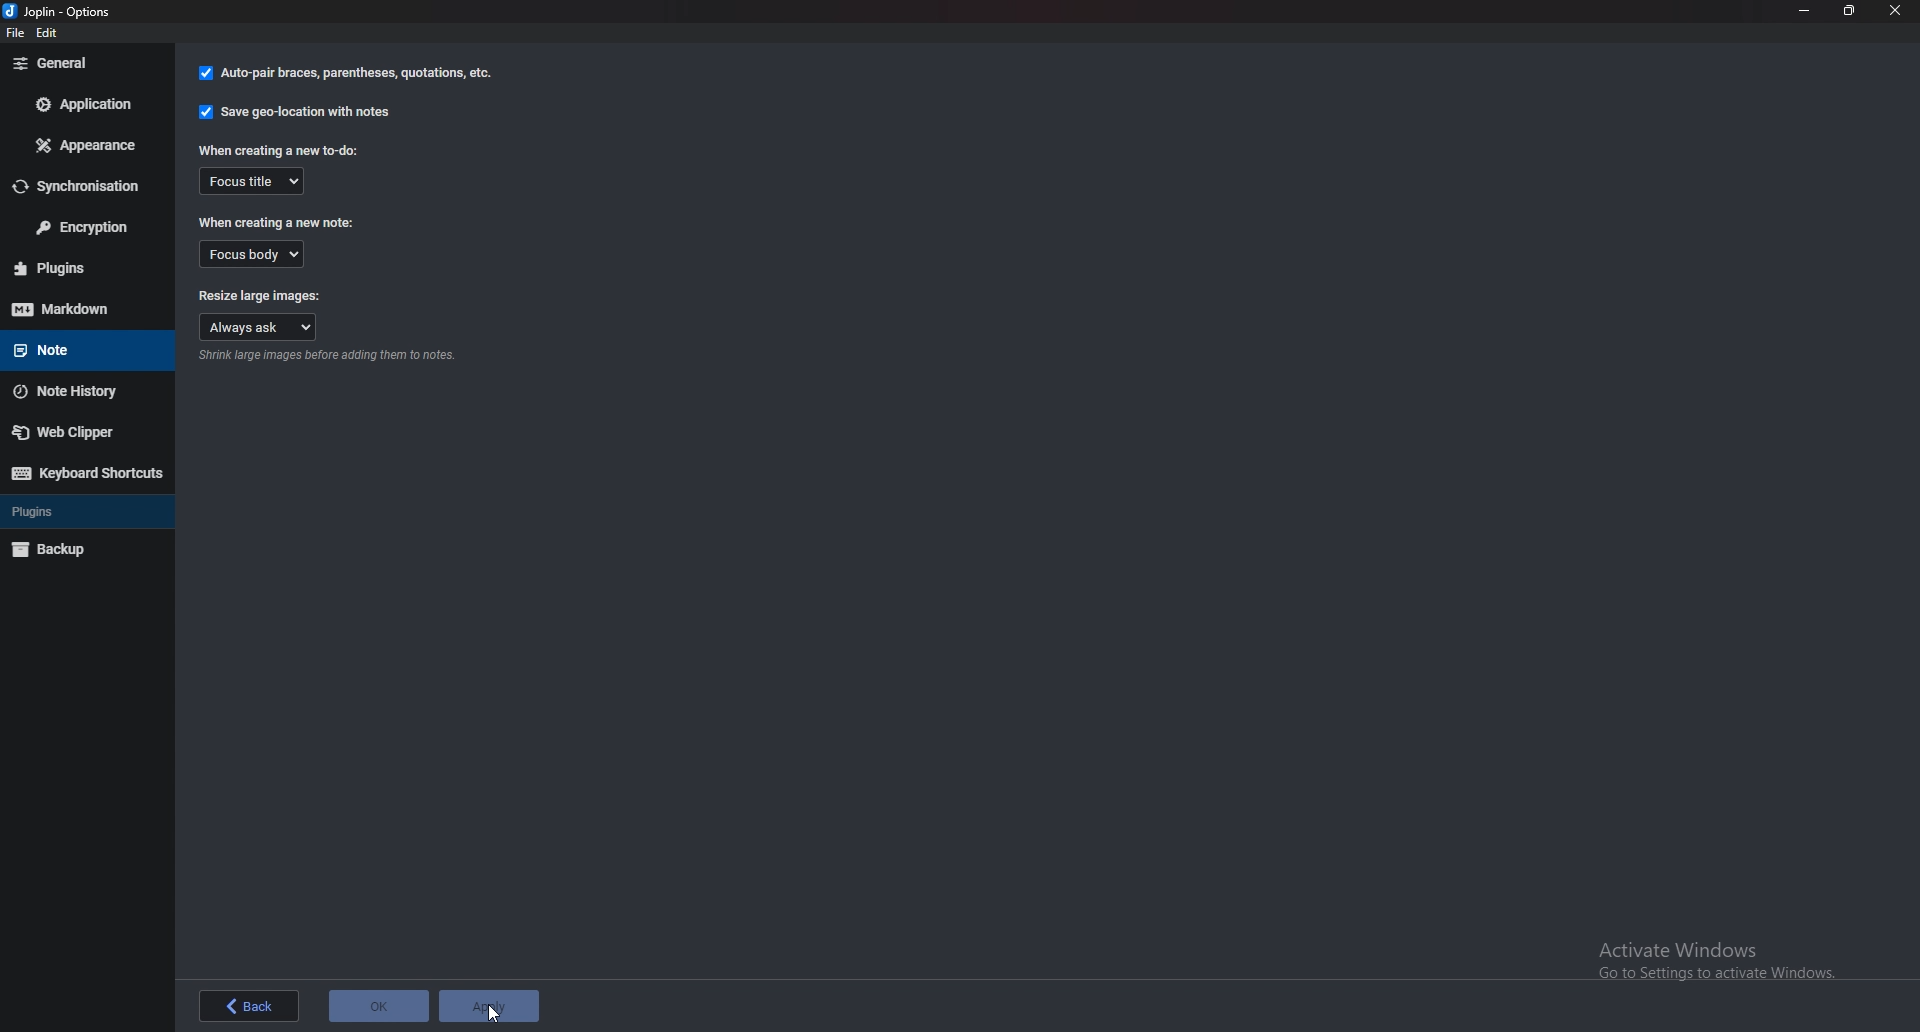 Image resolution: width=1920 pixels, height=1032 pixels. Describe the element at coordinates (62, 10) in the screenshot. I see `options` at that location.